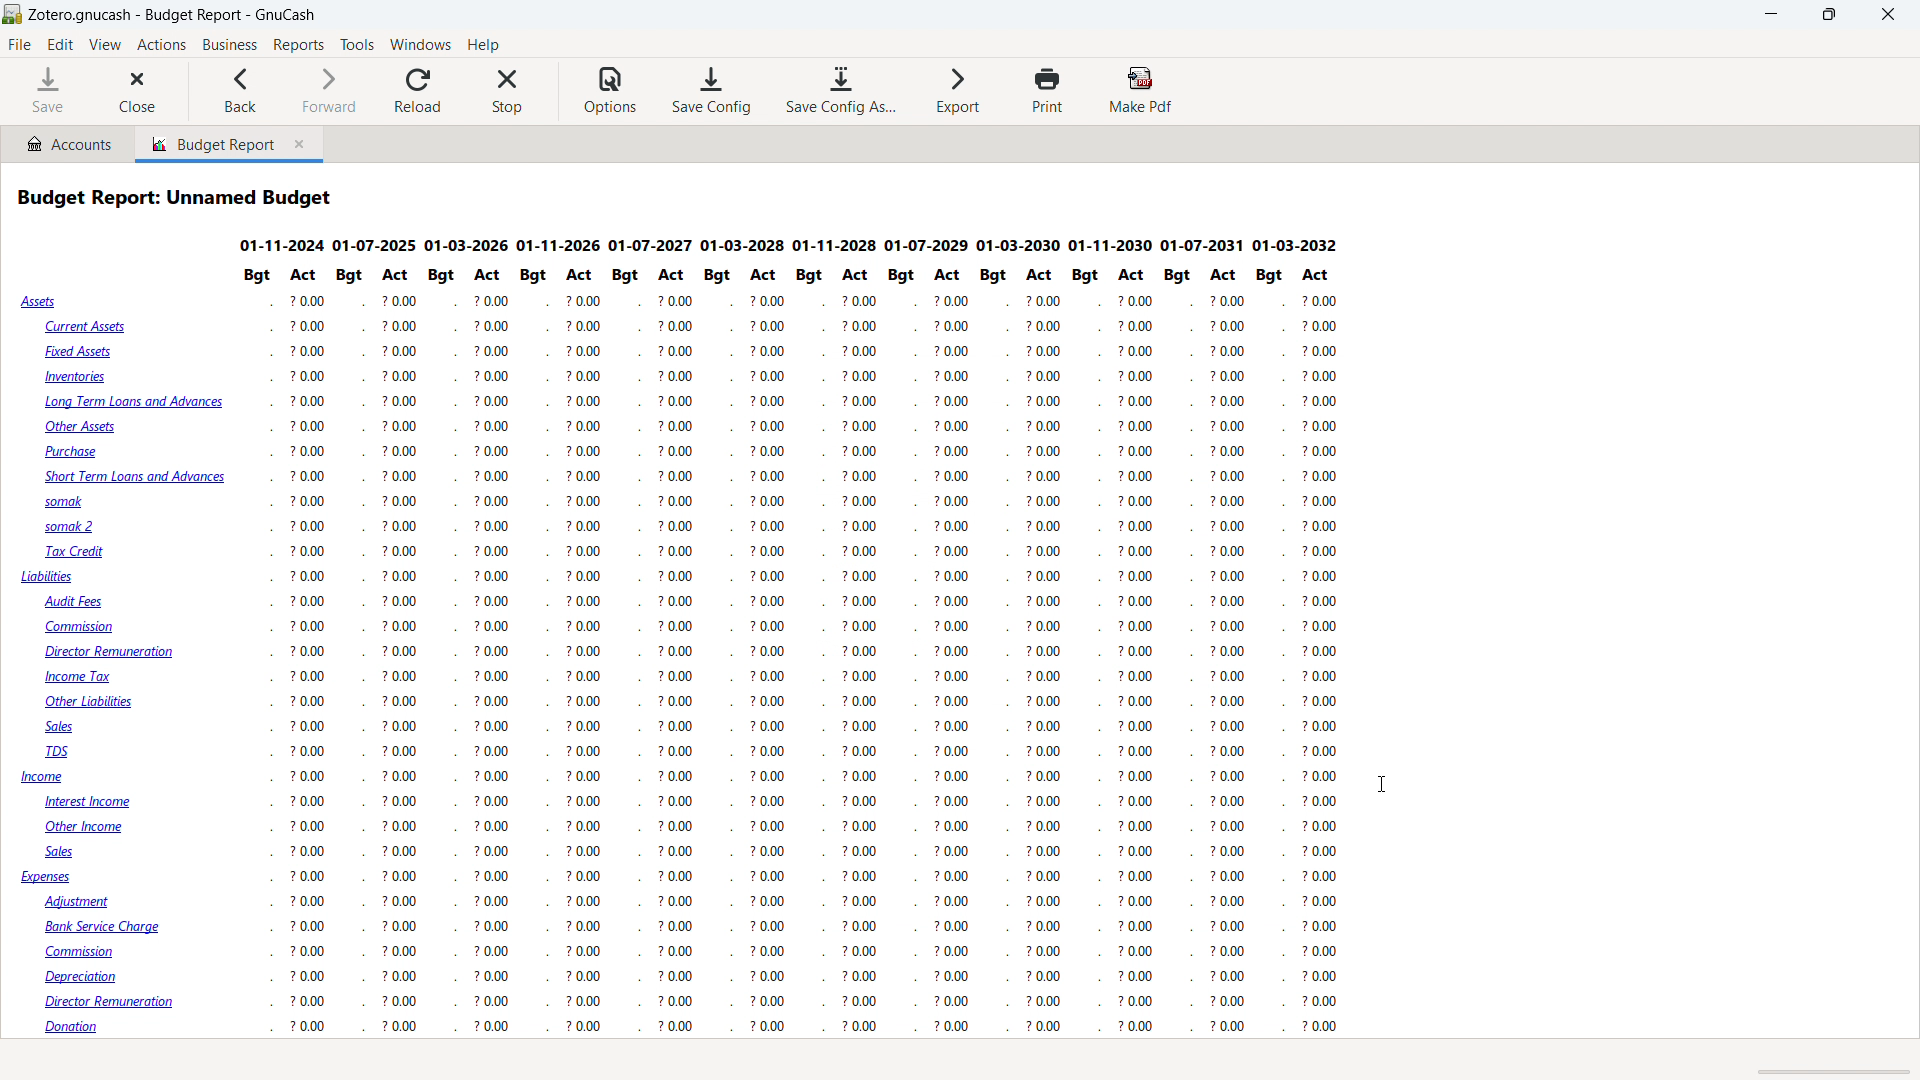 The width and height of the screenshot is (1920, 1080). Describe the element at coordinates (90, 829) in the screenshot. I see `Other Income` at that location.